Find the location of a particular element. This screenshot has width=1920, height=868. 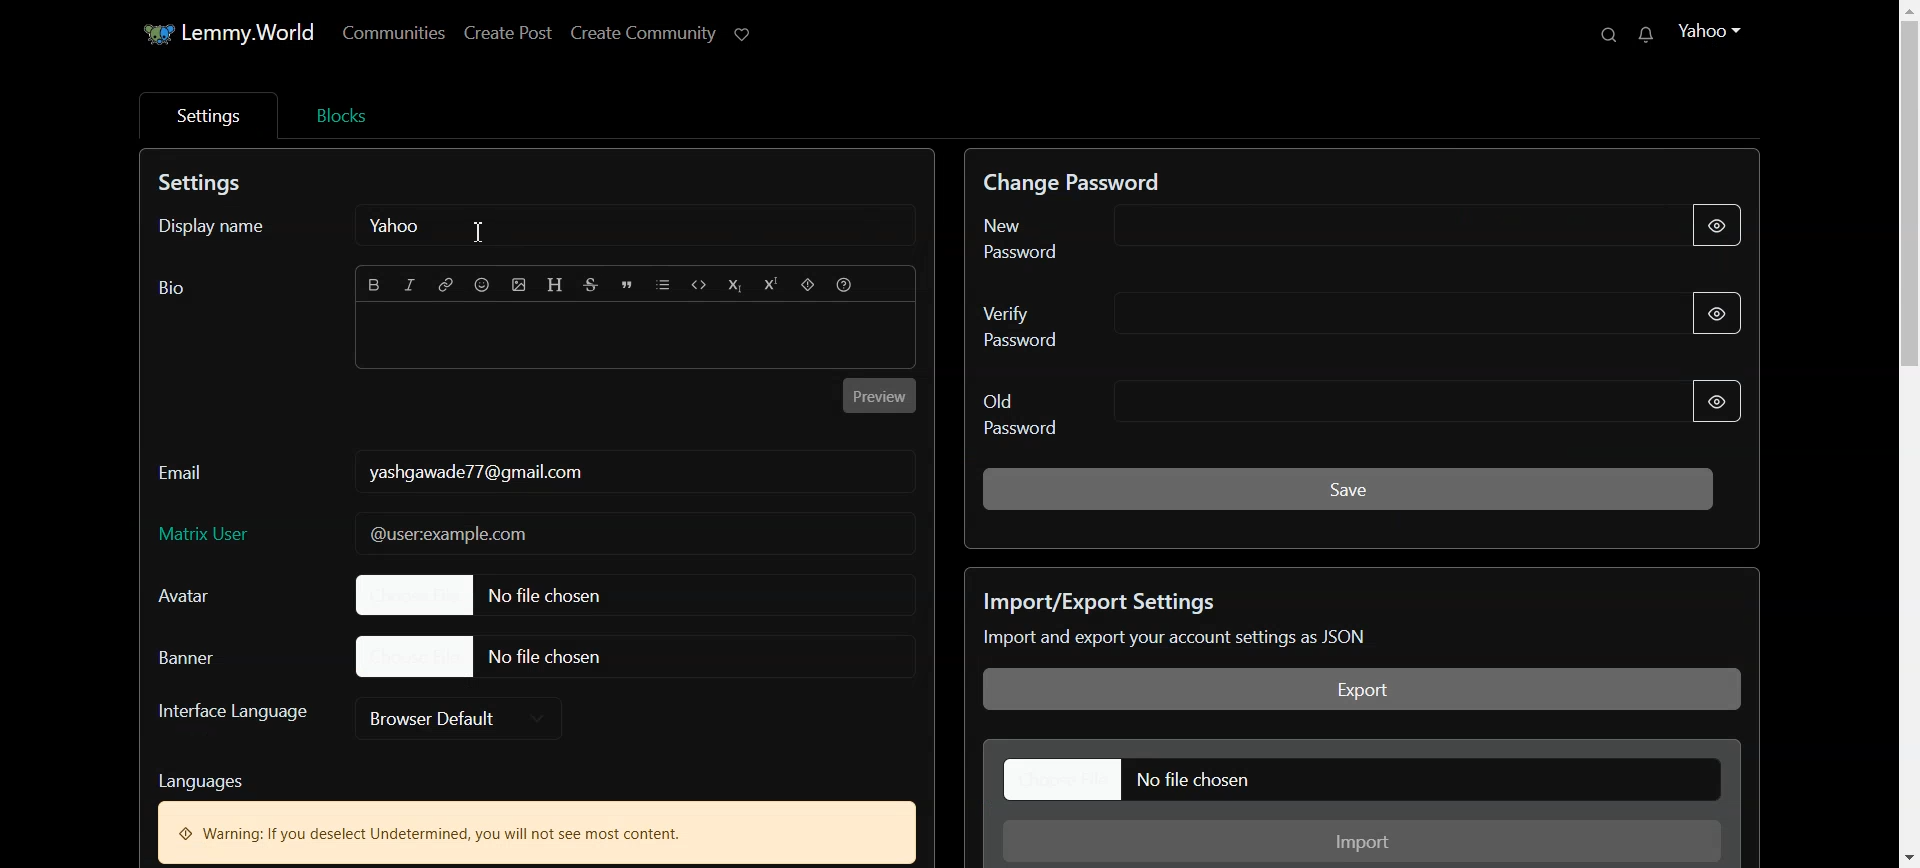

Browser default is located at coordinates (460, 717).